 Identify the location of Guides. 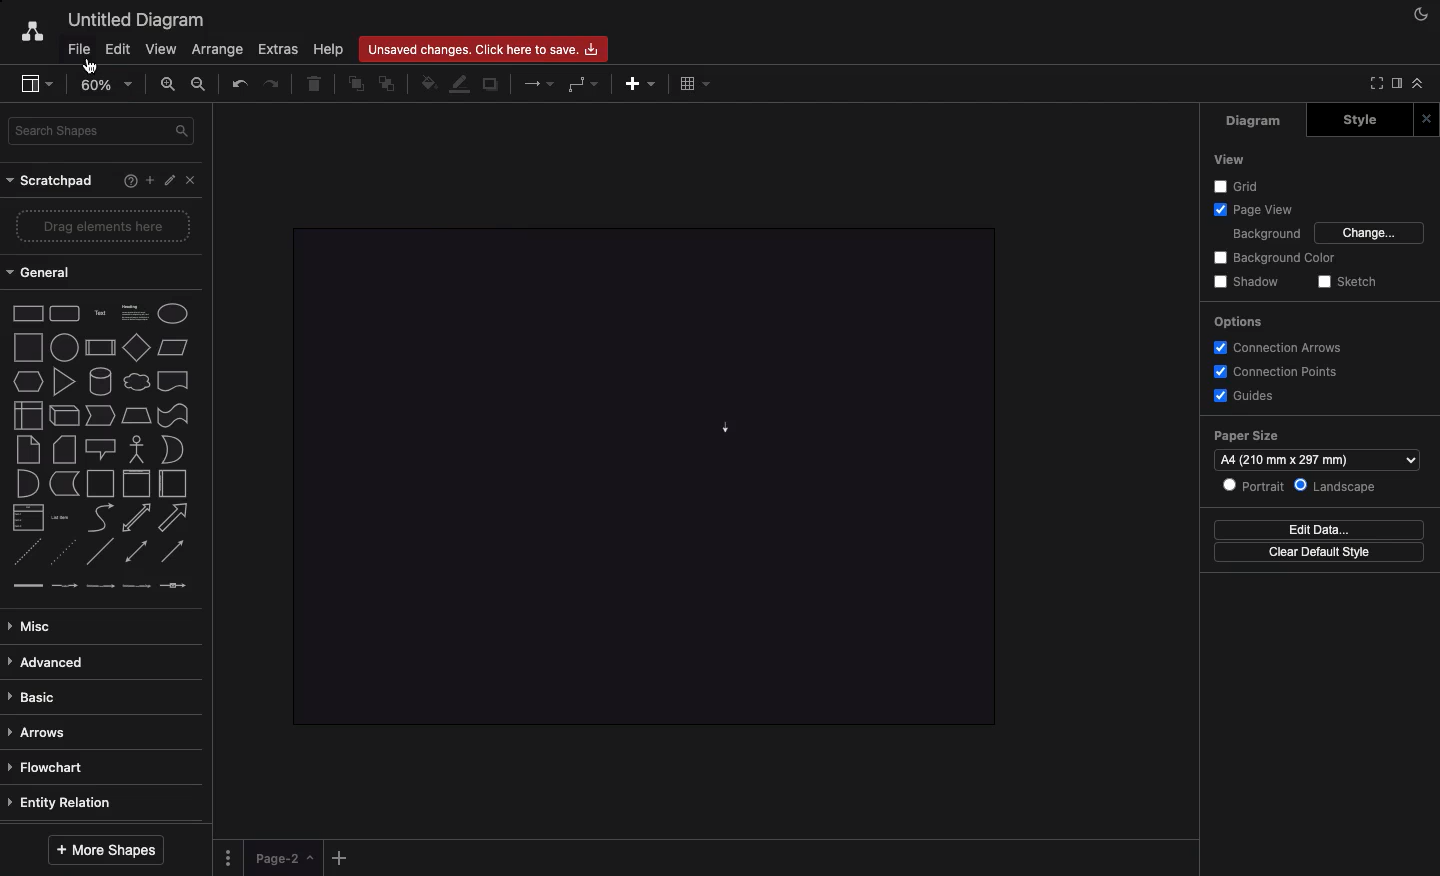
(1242, 394).